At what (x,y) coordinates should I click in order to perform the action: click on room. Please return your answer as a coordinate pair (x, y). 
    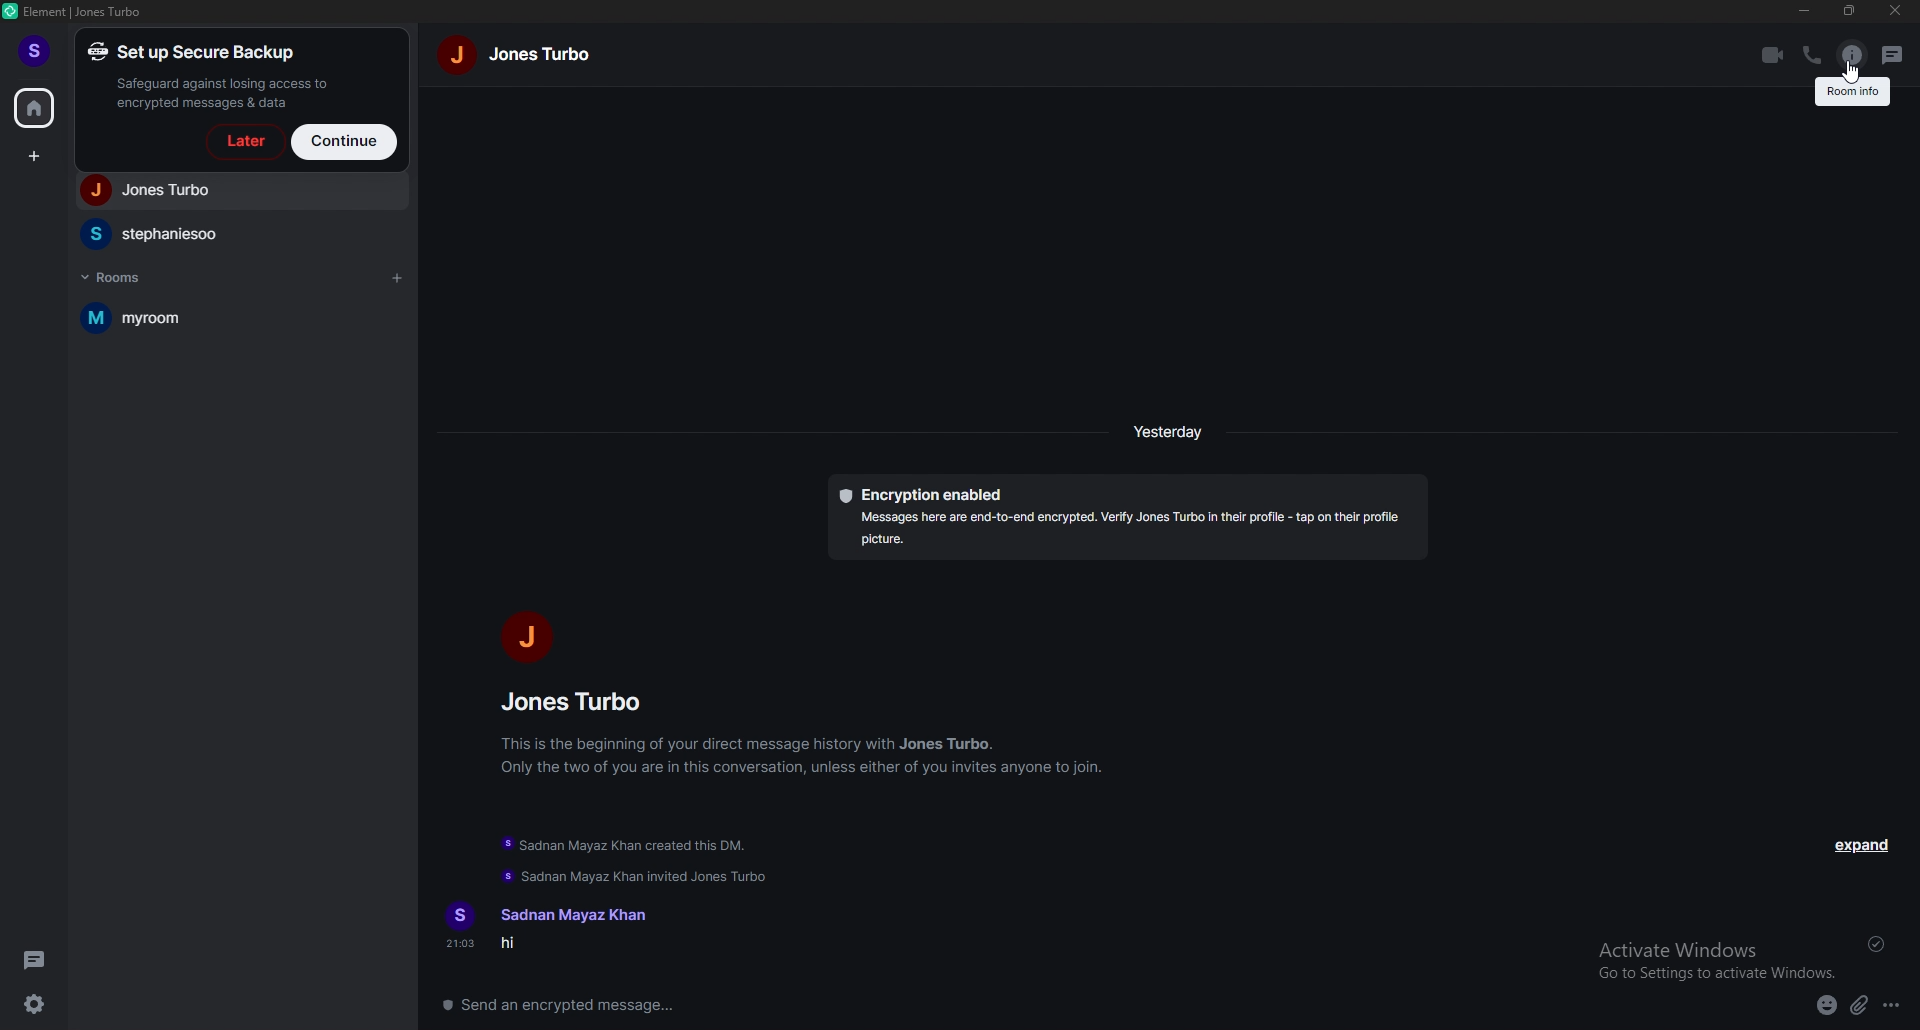
    Looking at the image, I should click on (230, 319).